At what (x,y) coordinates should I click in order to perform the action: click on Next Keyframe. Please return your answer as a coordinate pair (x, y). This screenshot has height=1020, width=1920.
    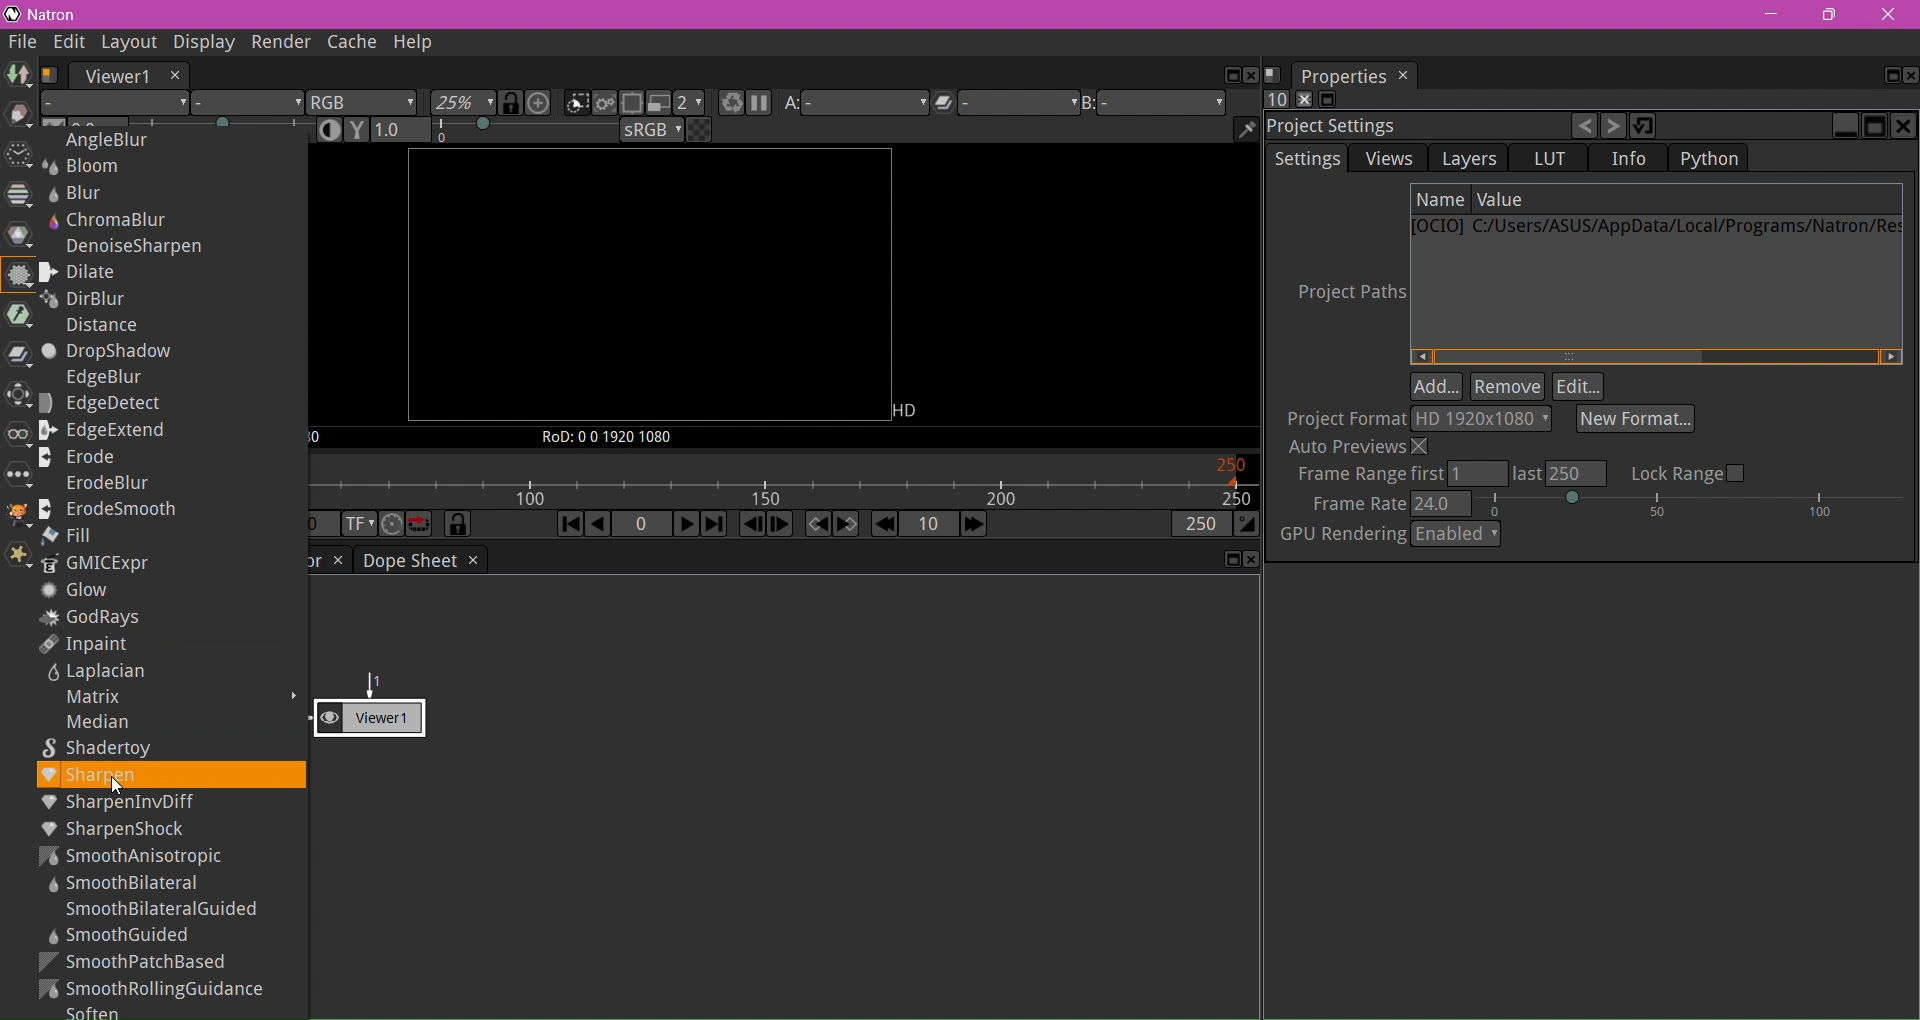
    Looking at the image, I should click on (847, 524).